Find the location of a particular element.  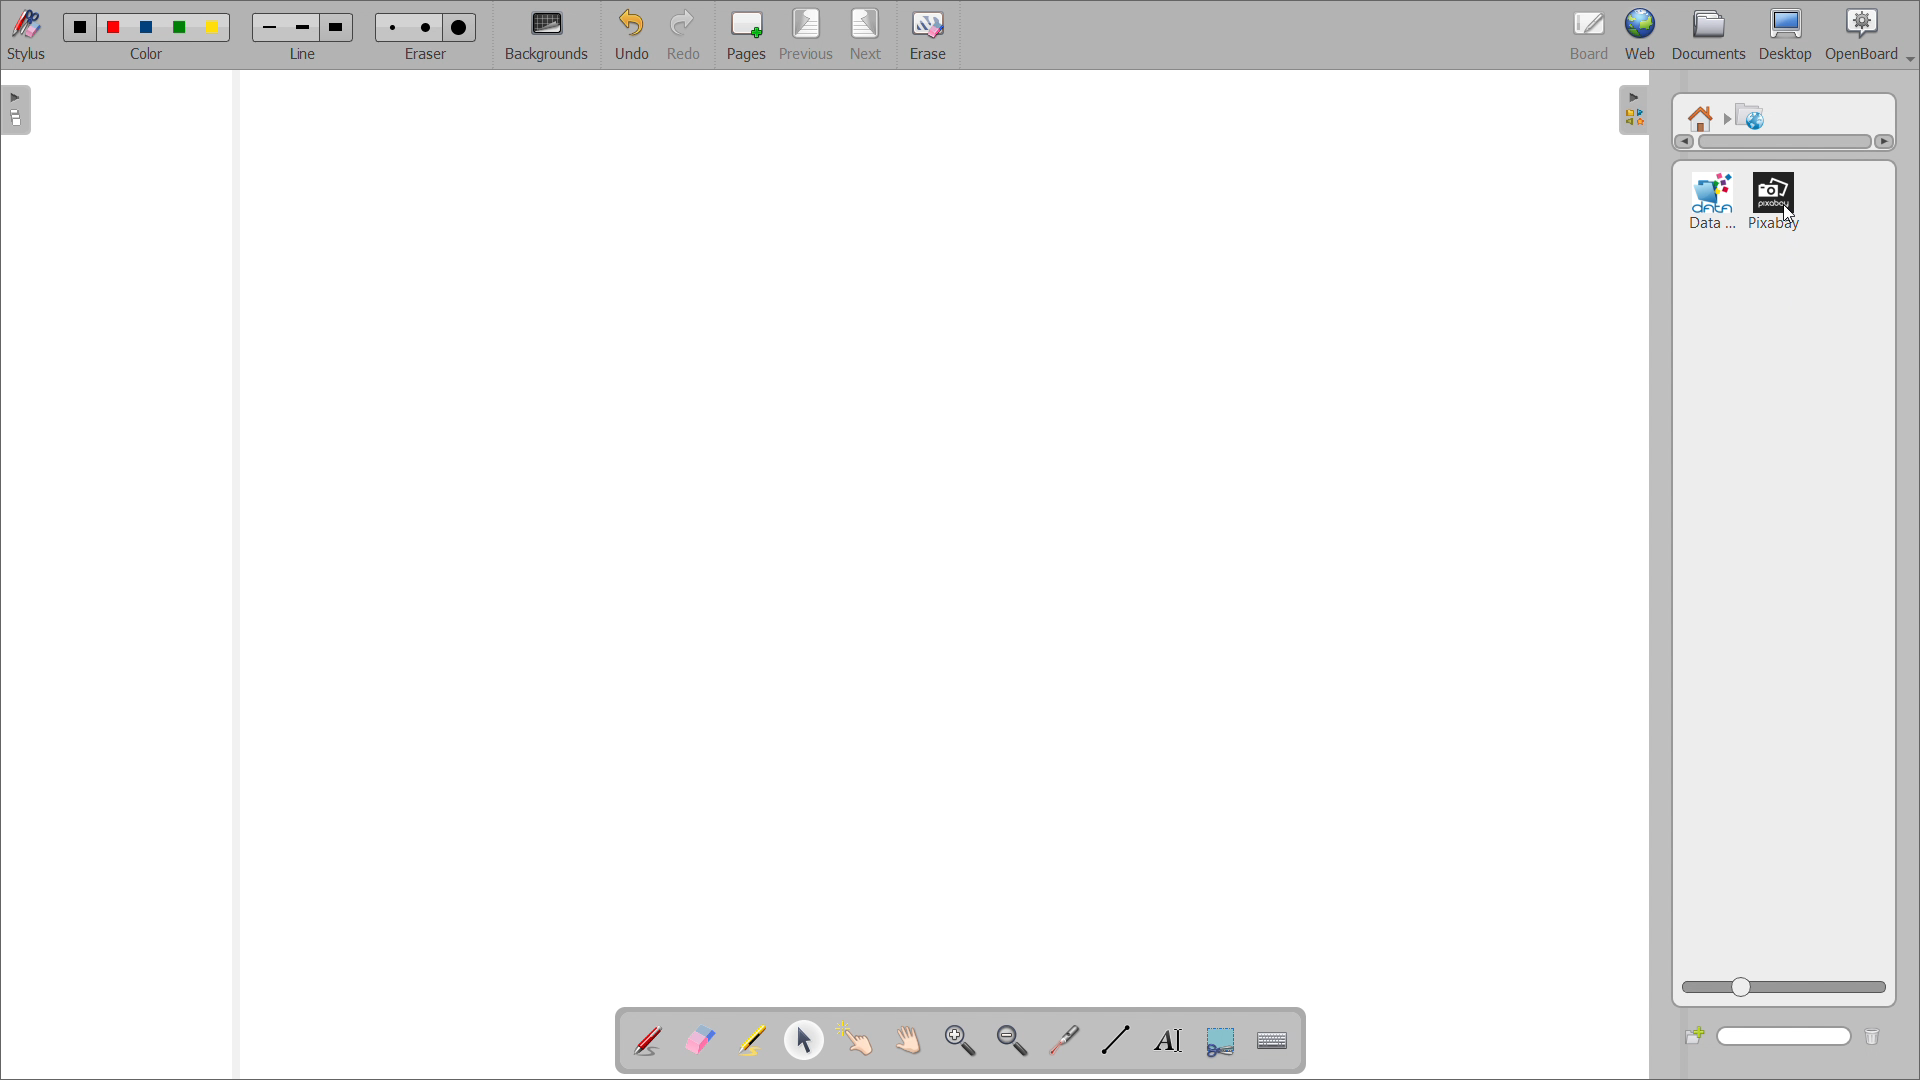

redo is located at coordinates (687, 35).